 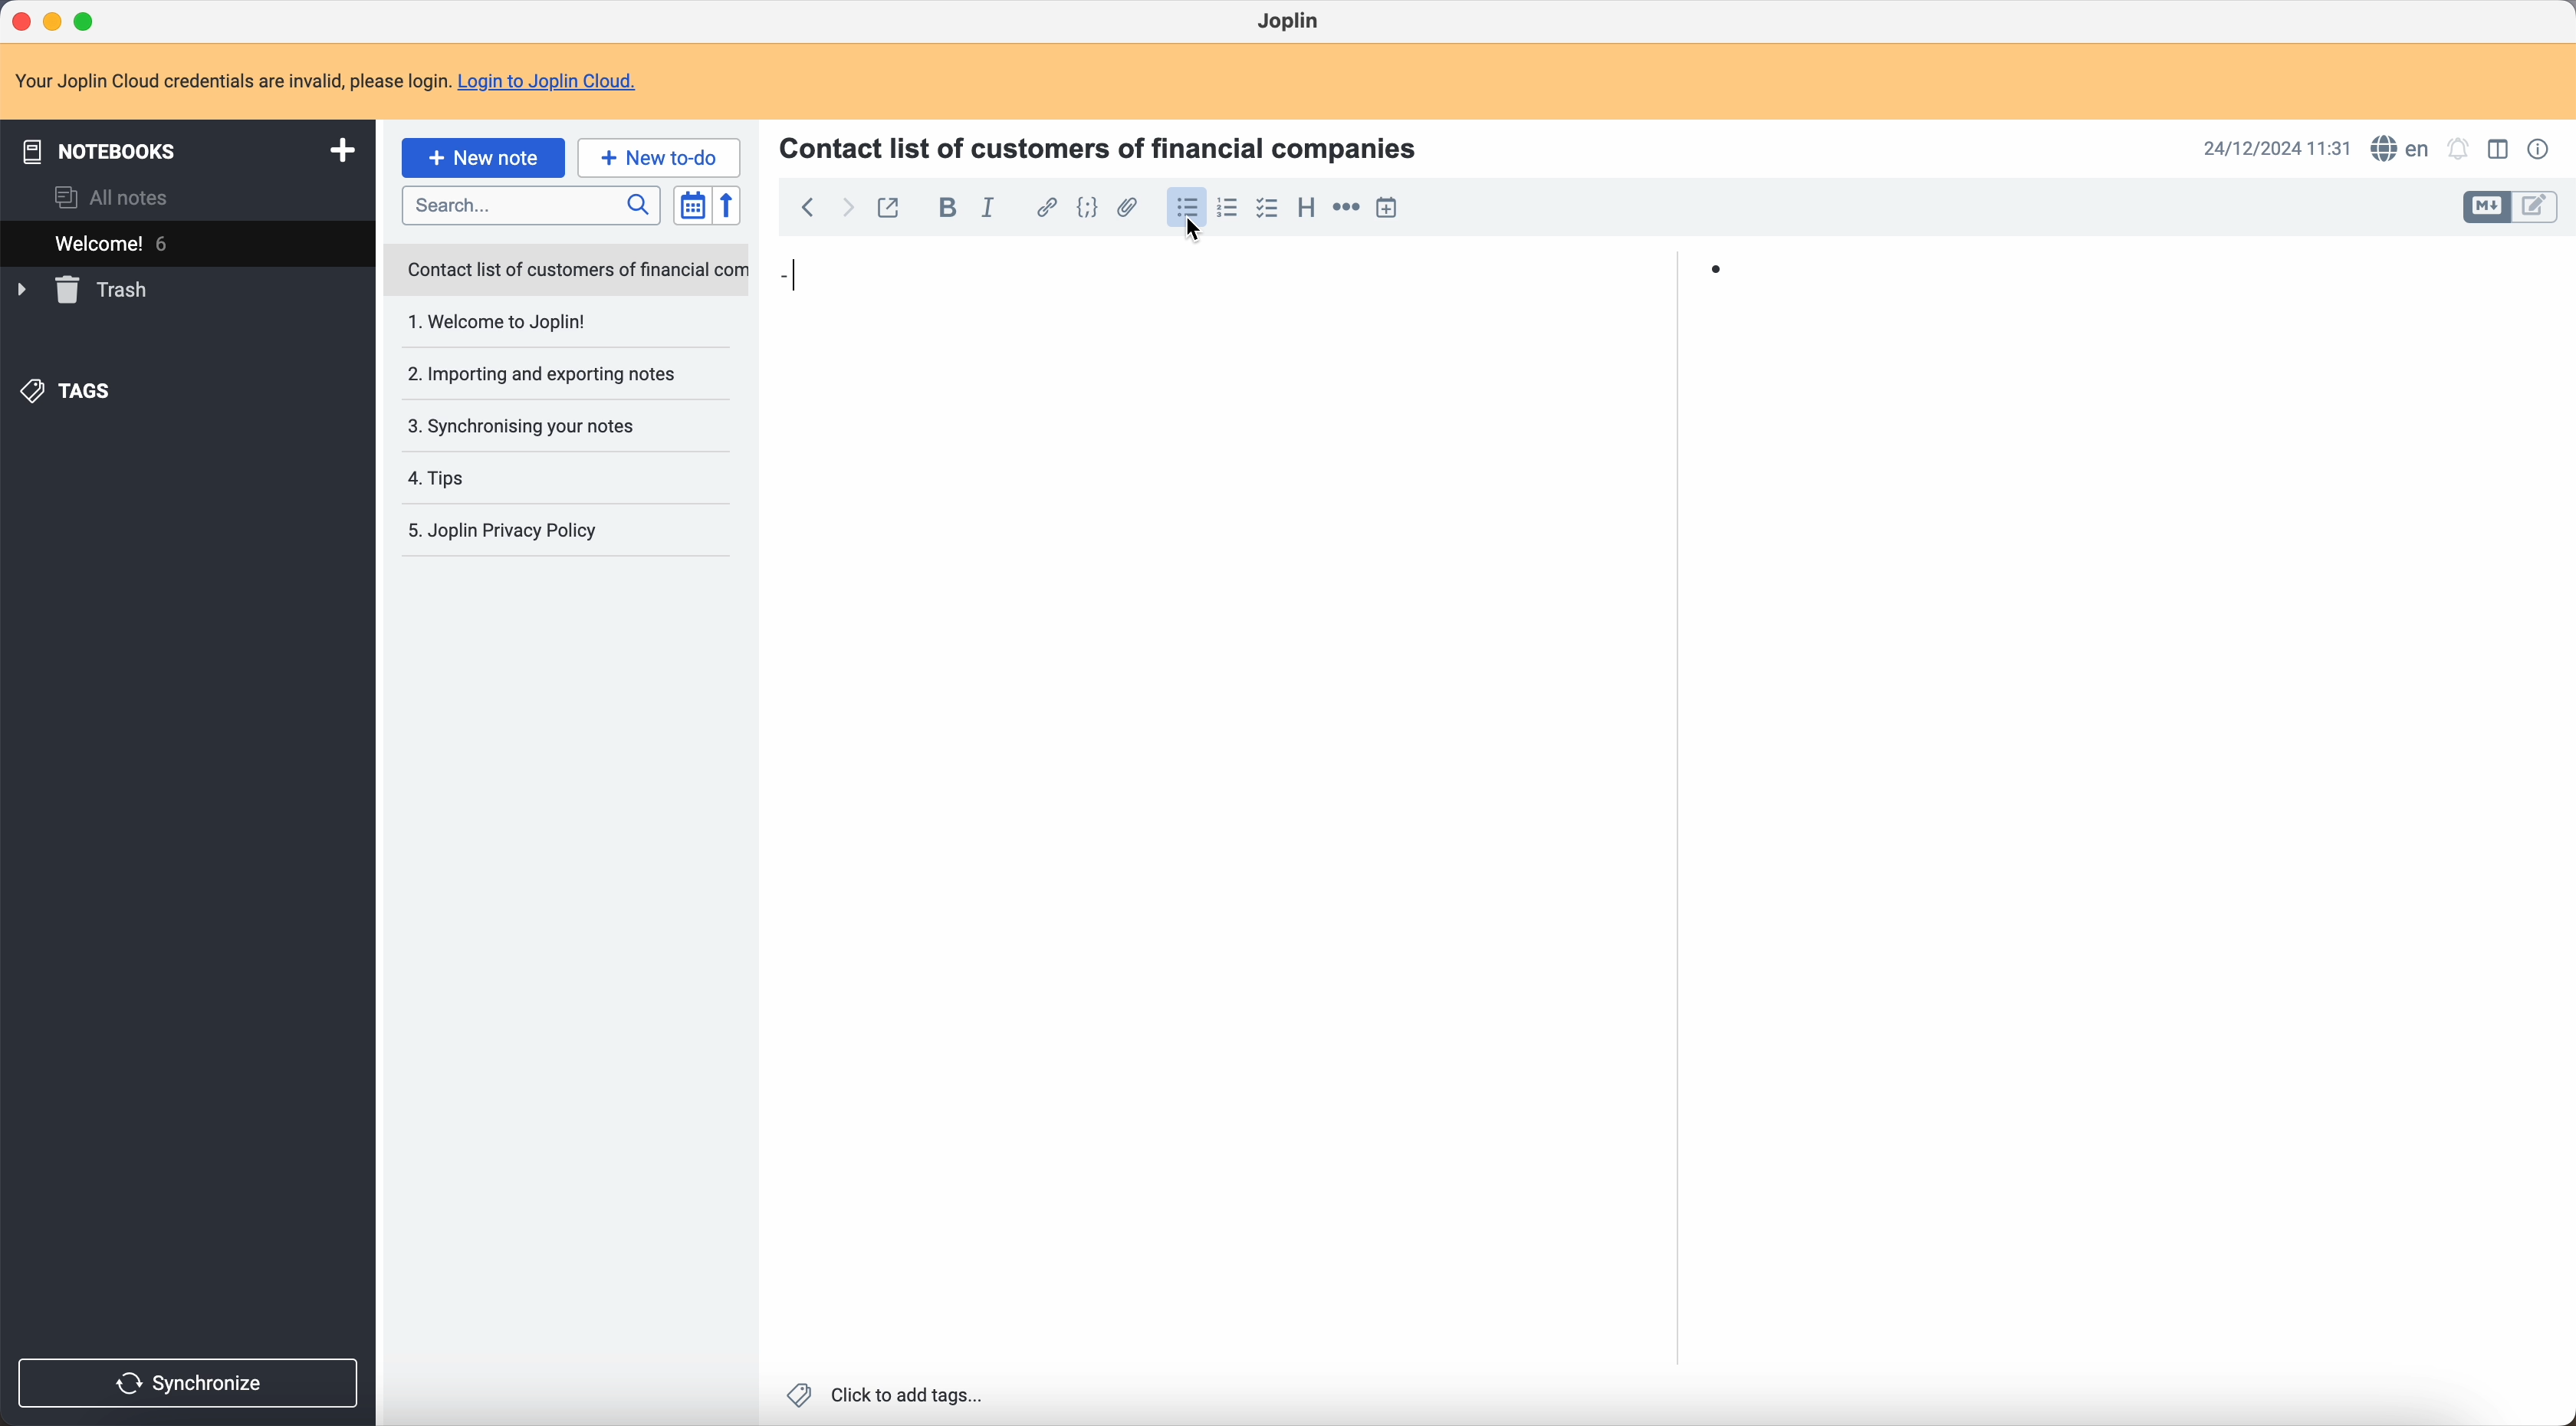 What do you see at coordinates (2401, 147) in the screenshot?
I see `spell checker` at bounding box center [2401, 147].